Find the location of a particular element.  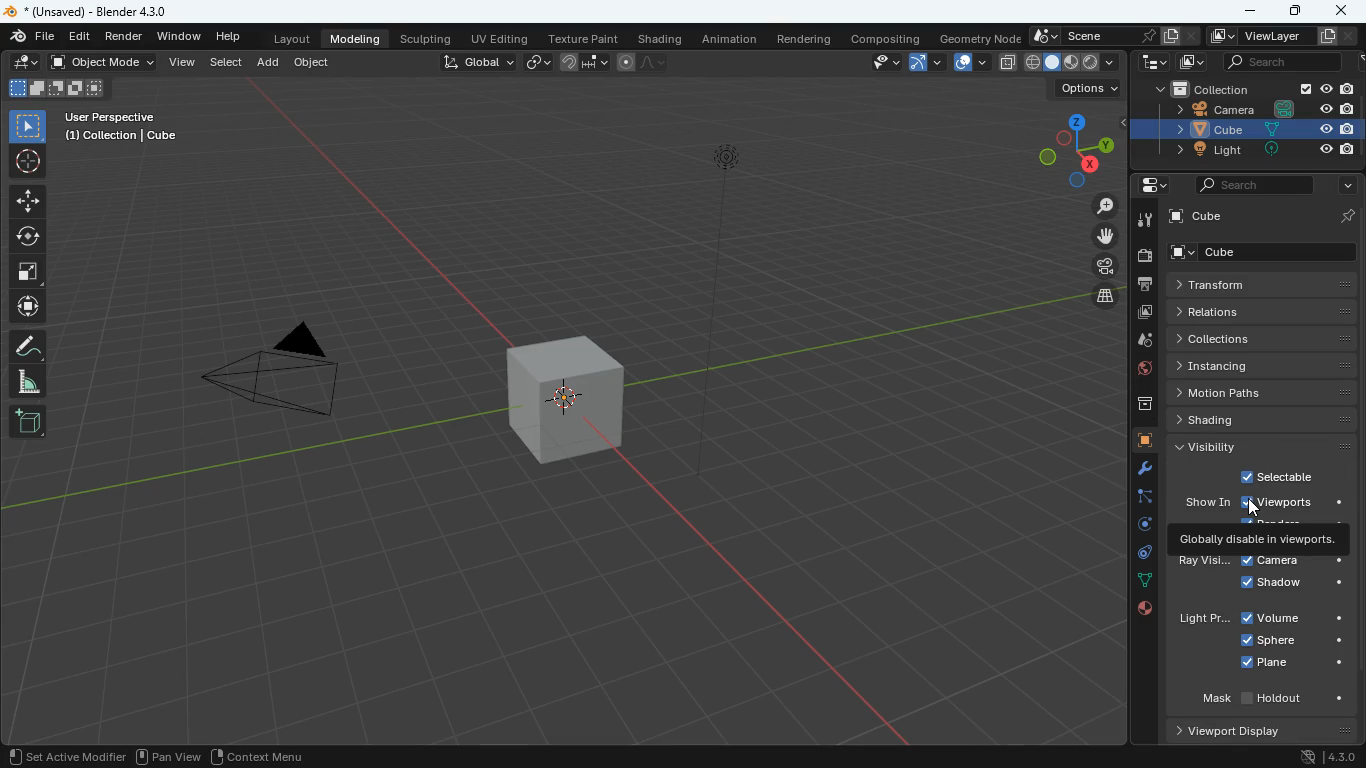

show in is located at coordinates (1208, 503).